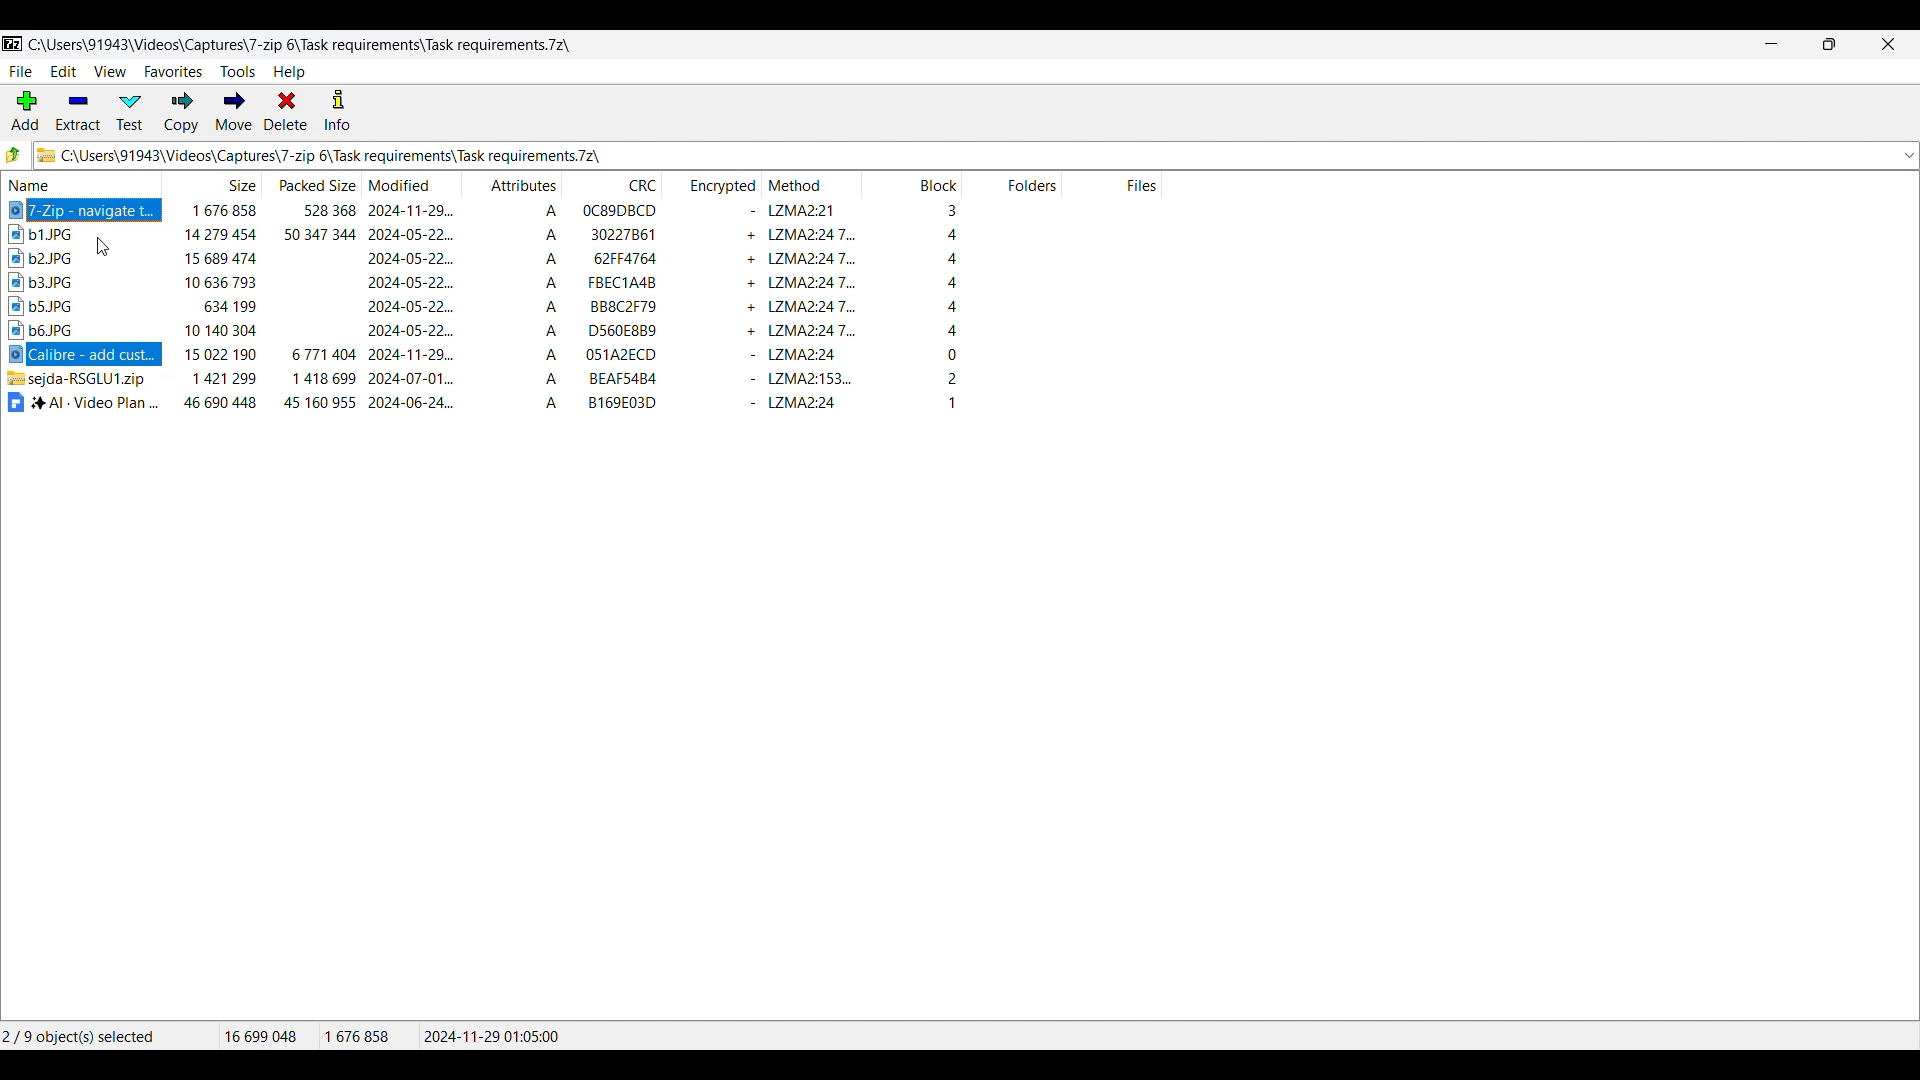 The image size is (1920, 1080). Describe the element at coordinates (83, 402) in the screenshot. I see `document file` at that location.